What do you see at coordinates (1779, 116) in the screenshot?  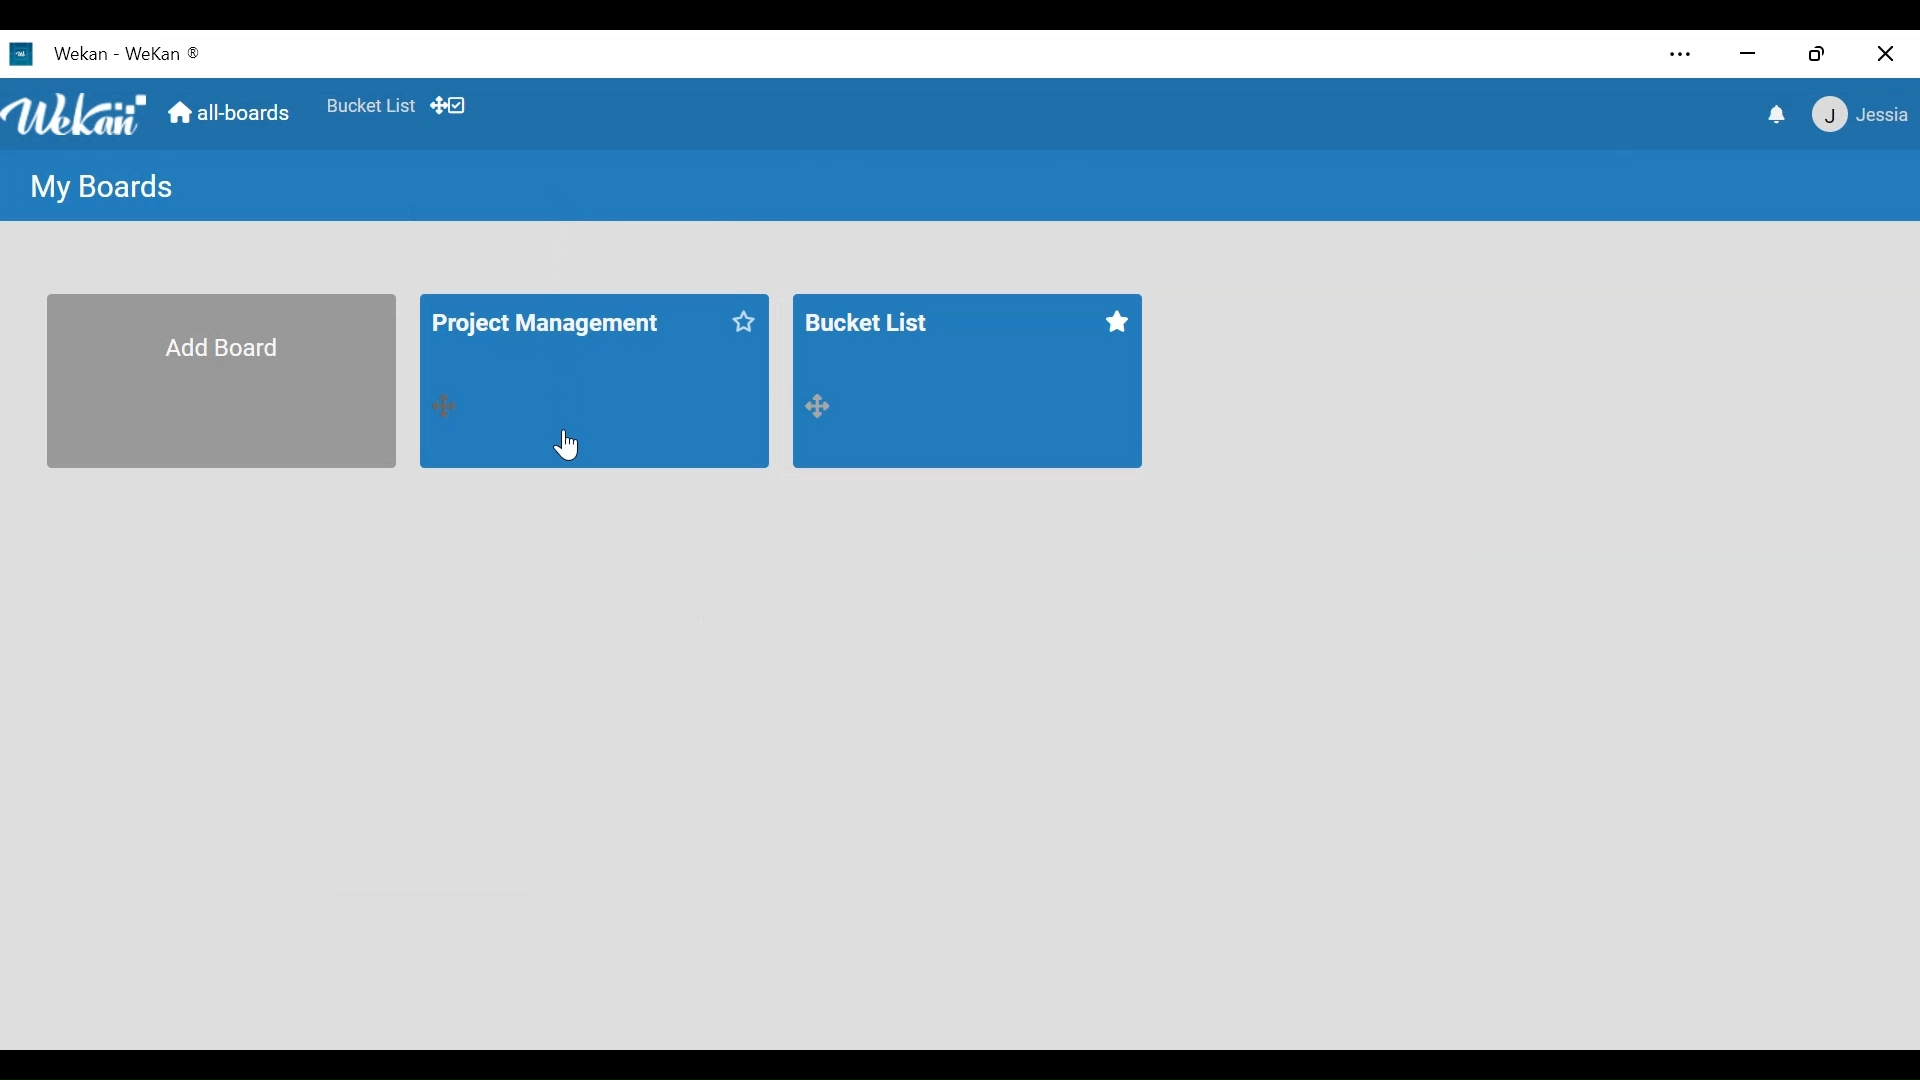 I see `notification` at bounding box center [1779, 116].